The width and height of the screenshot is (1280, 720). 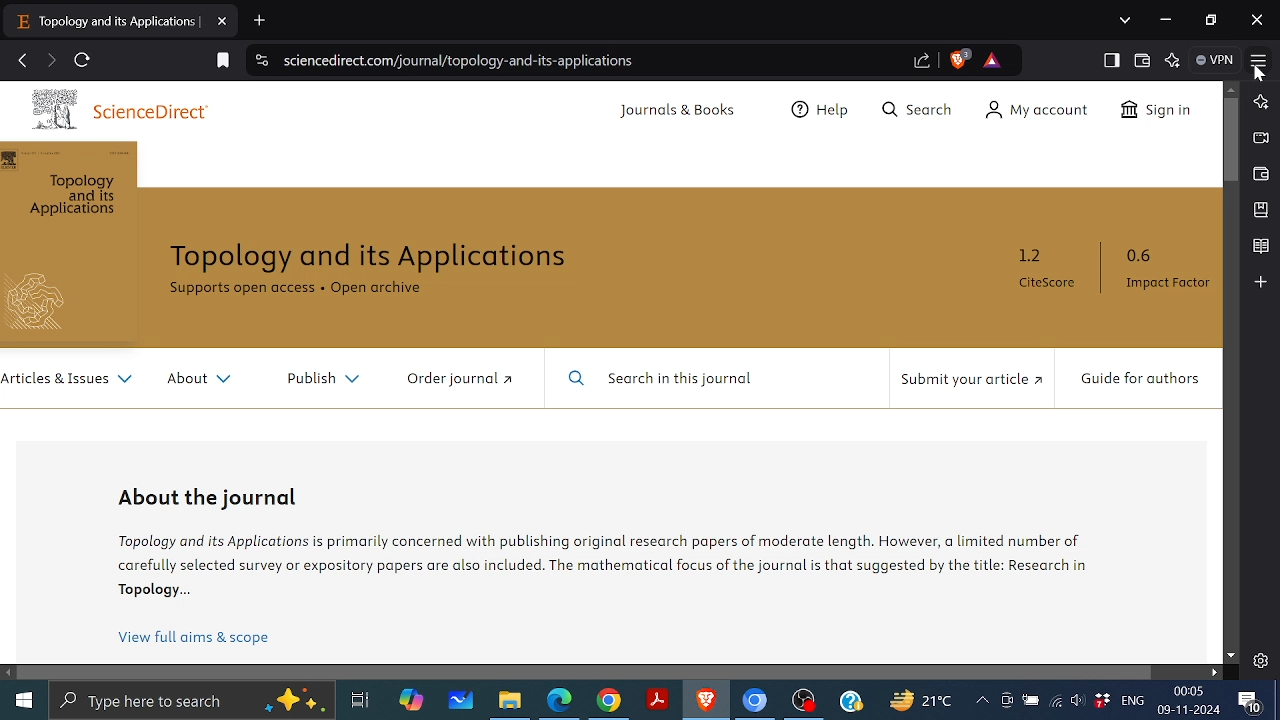 I want to click on Move left, so click(x=9, y=673).